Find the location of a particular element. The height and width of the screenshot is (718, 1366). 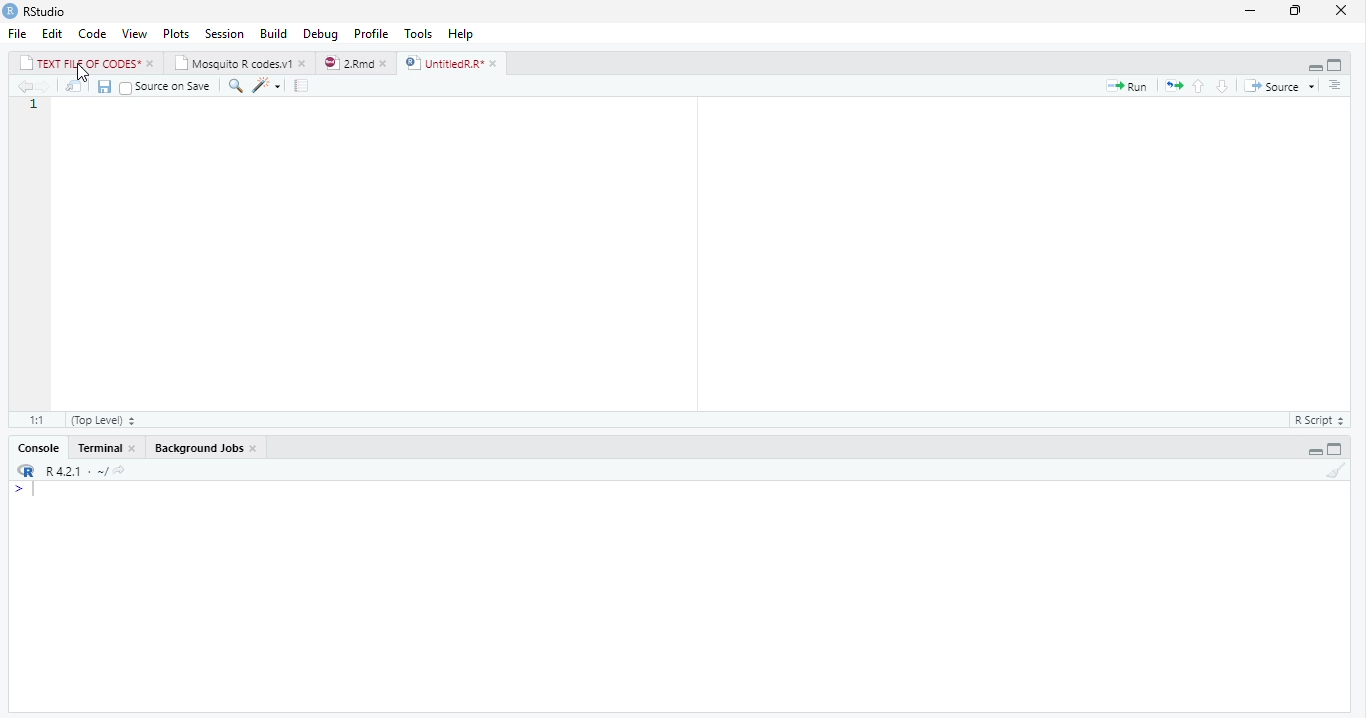

maximize is located at coordinates (1298, 12).